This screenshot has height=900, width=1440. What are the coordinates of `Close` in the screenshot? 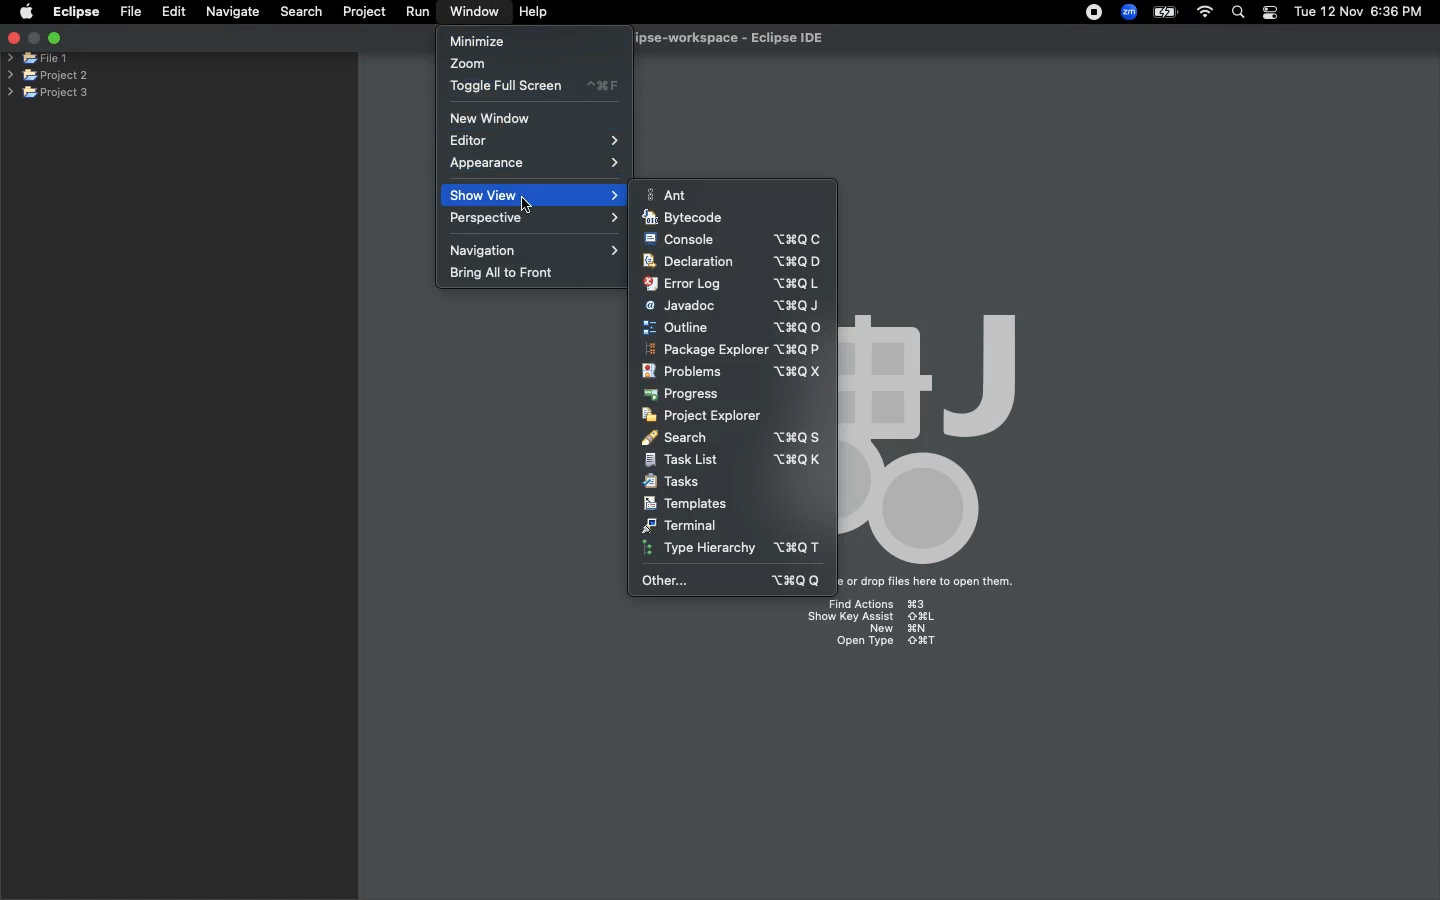 It's located at (12, 40).